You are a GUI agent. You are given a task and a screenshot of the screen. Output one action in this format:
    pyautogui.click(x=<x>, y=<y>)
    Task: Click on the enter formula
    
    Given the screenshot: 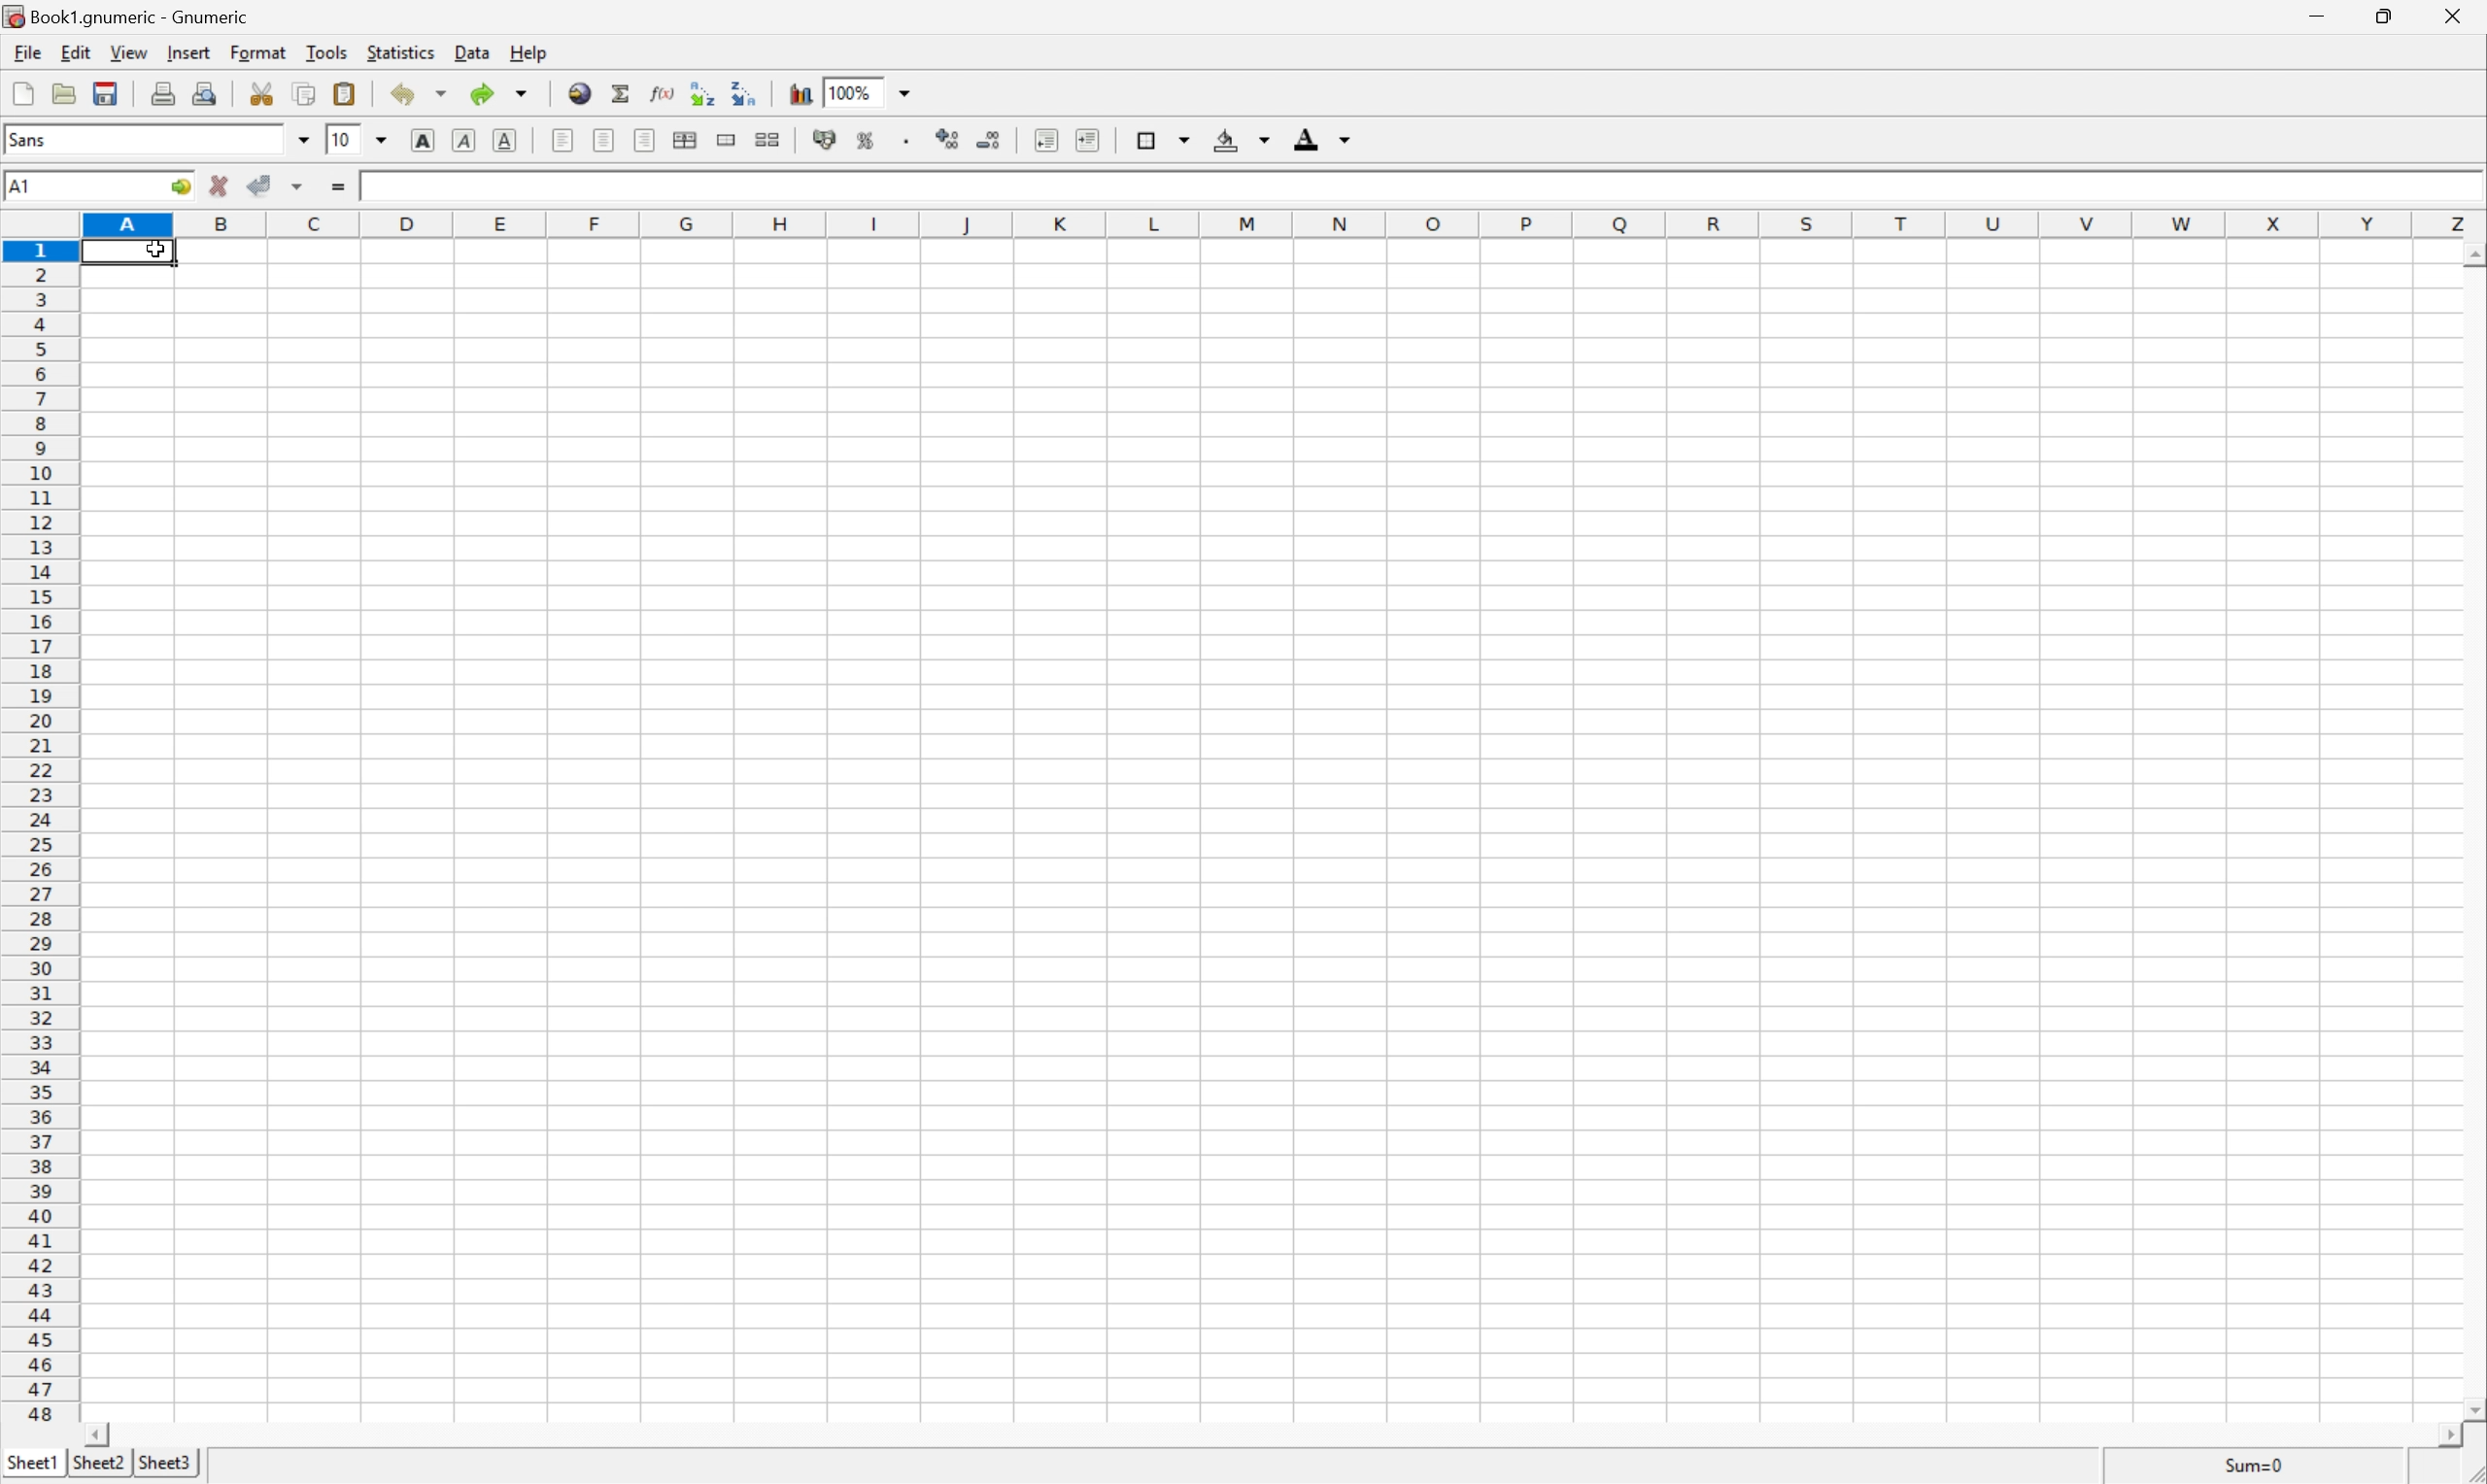 What is the action you would take?
    pyautogui.click(x=341, y=190)
    